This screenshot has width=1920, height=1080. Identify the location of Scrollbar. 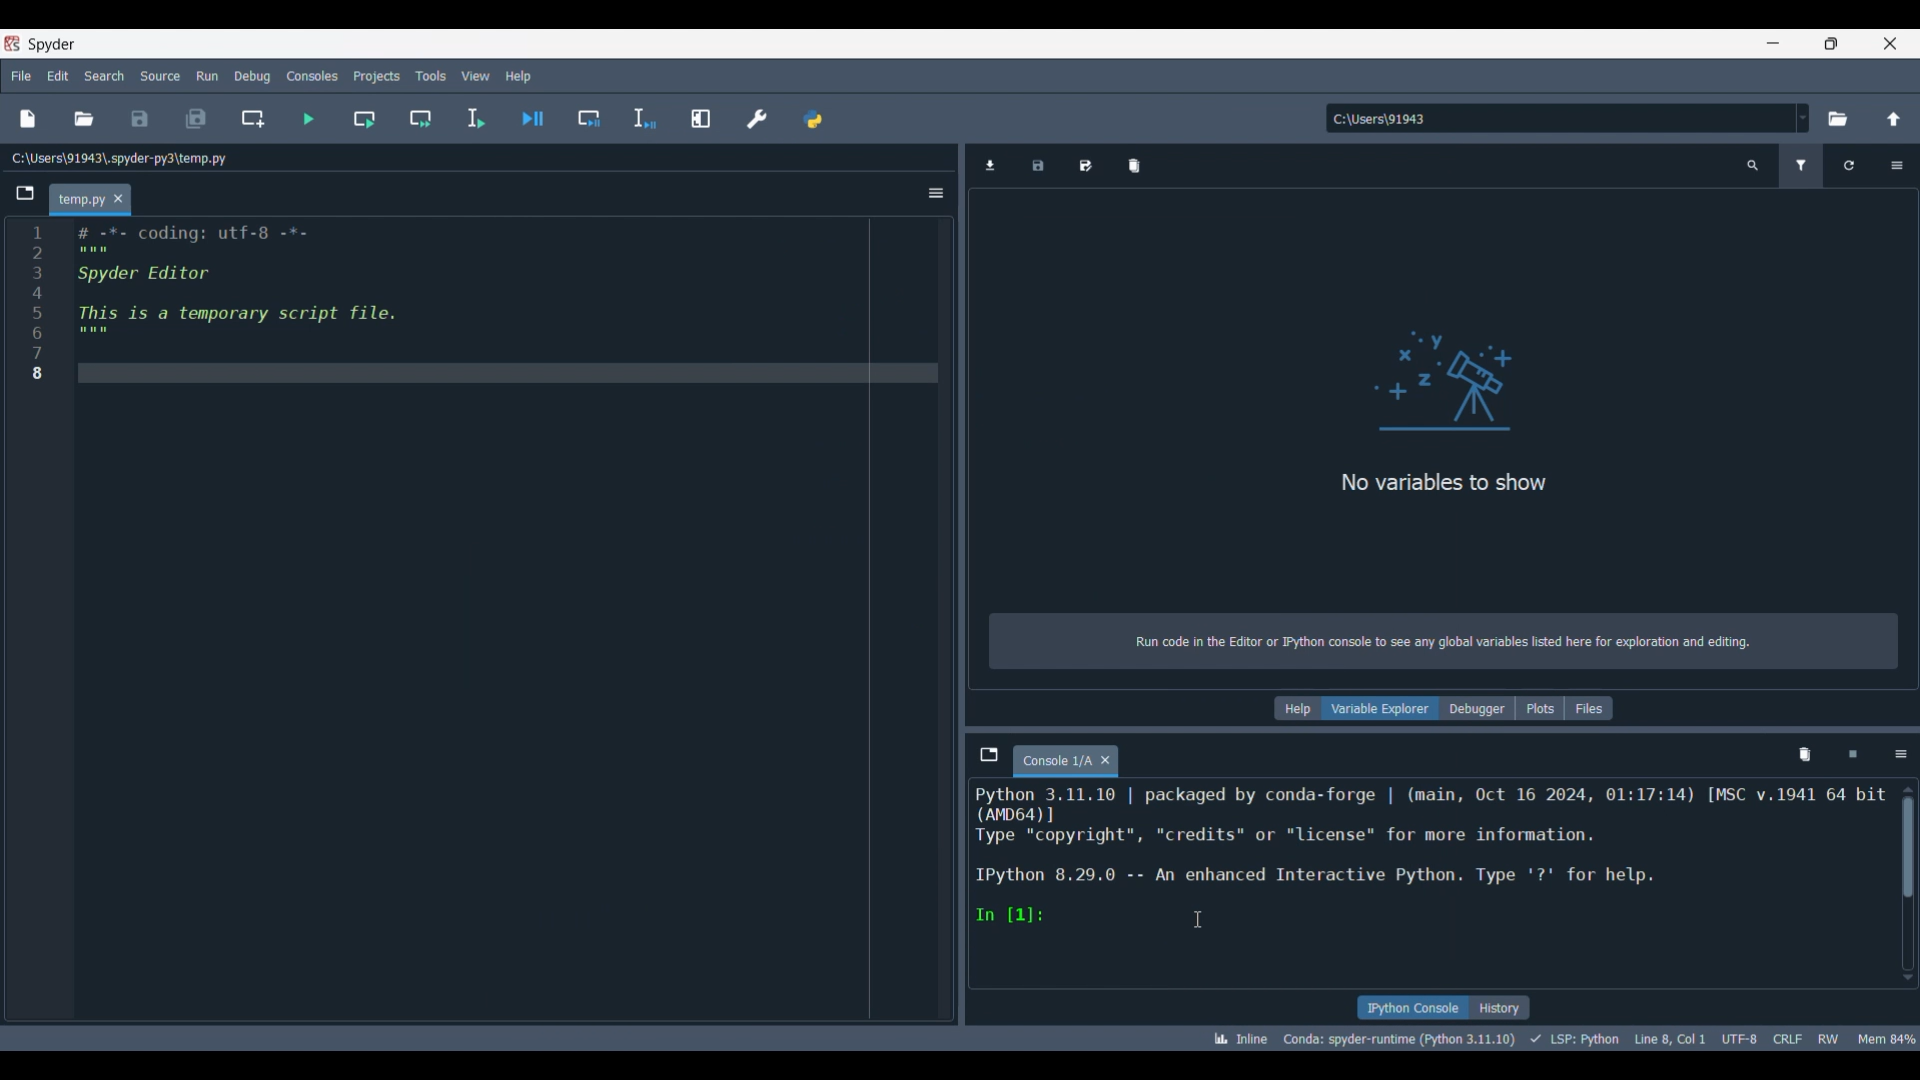
(1906, 851).